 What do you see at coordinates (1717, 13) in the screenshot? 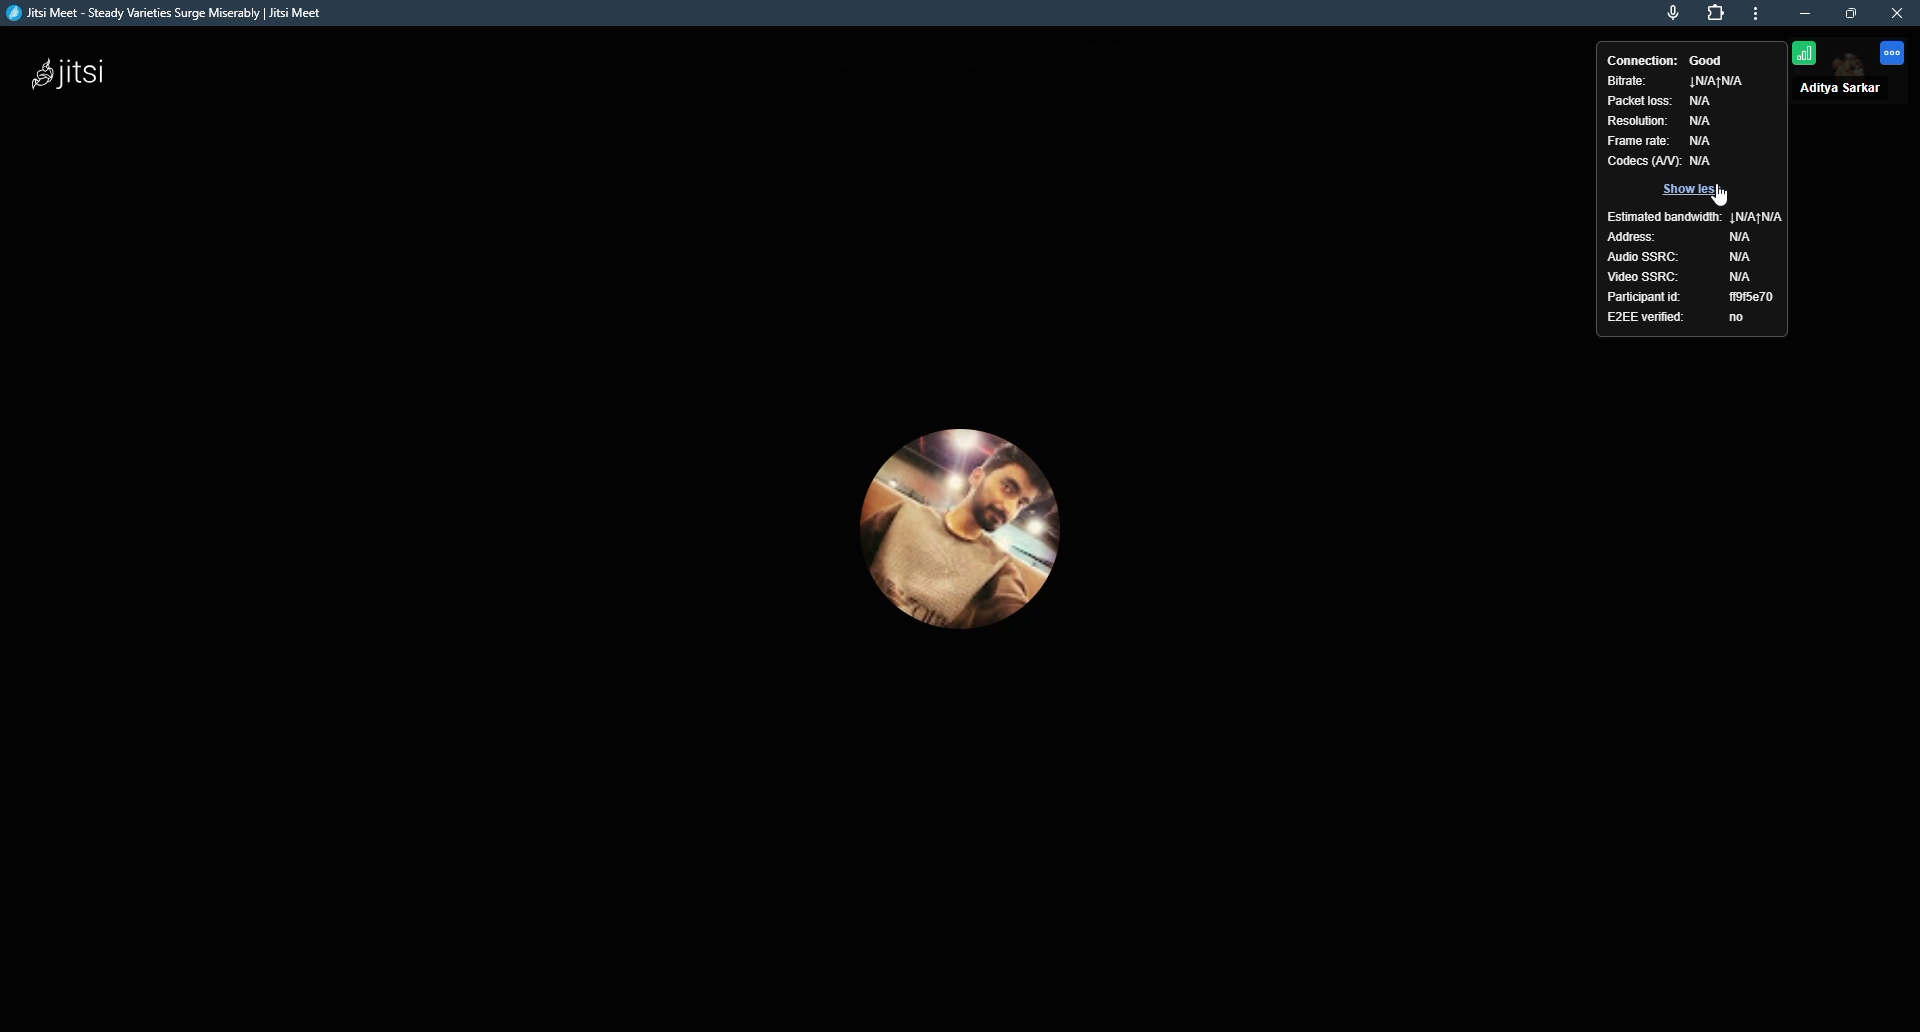
I see `extensions` at bounding box center [1717, 13].